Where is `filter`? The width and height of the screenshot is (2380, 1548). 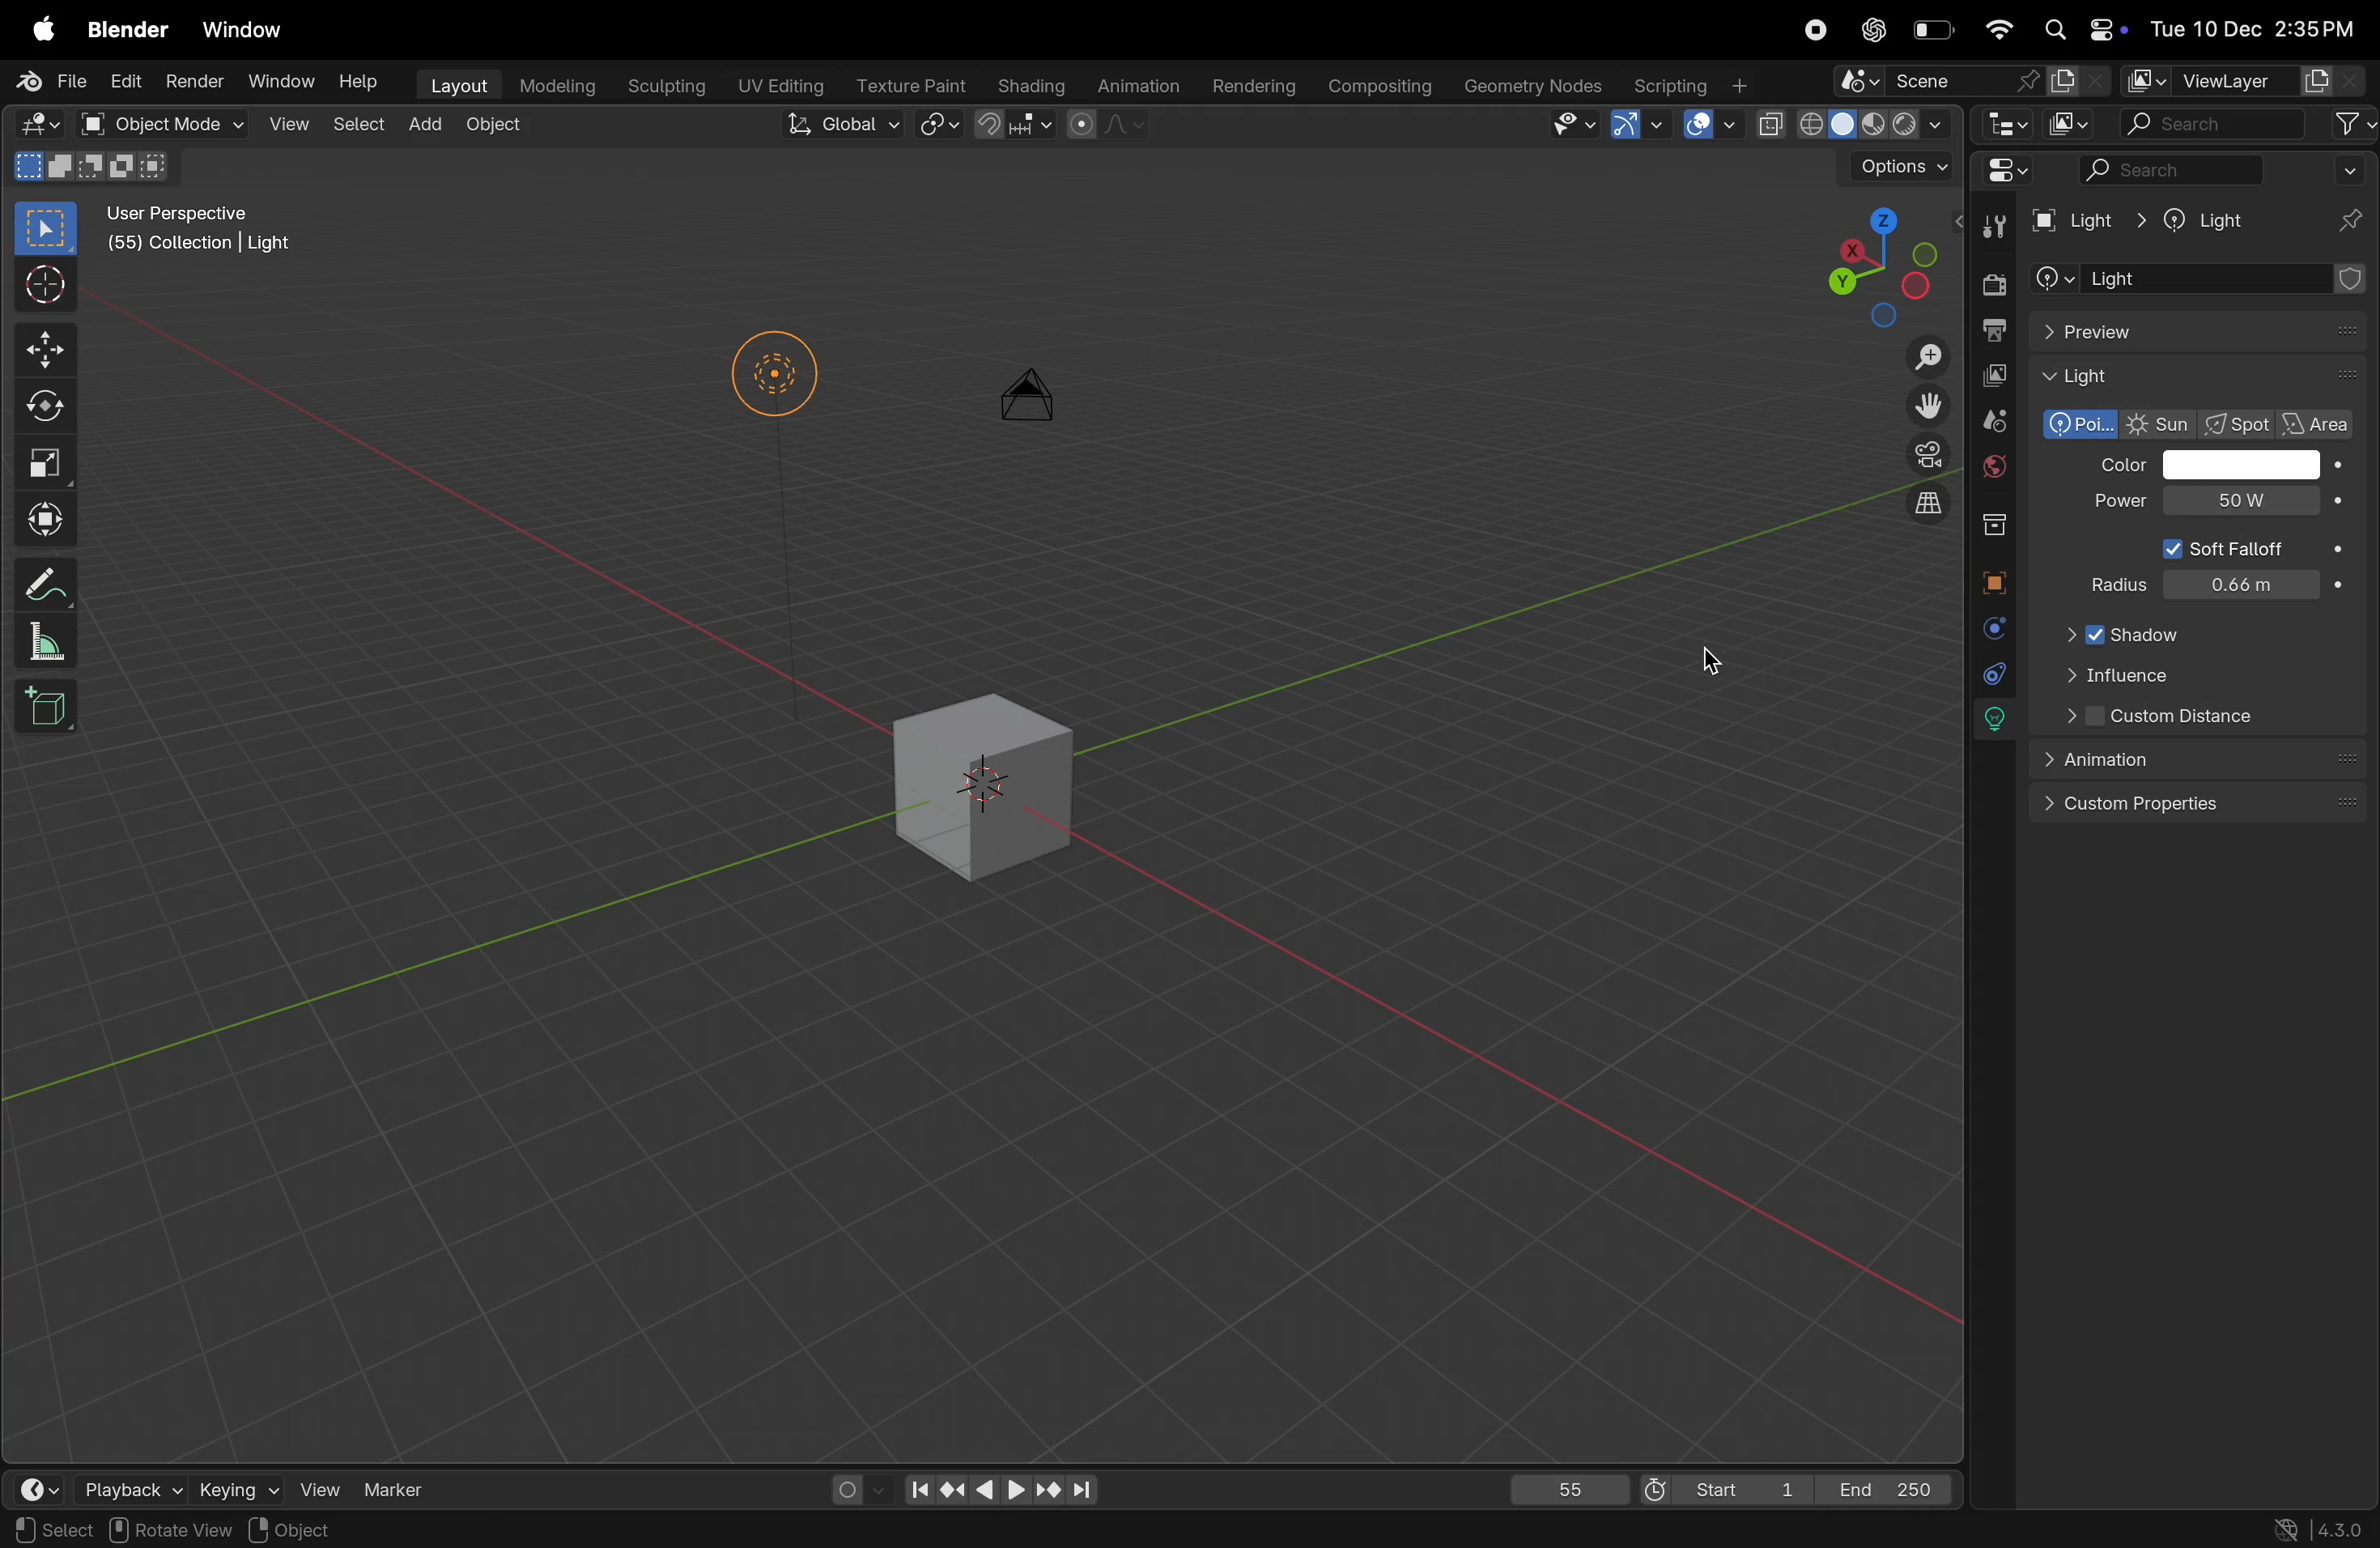
filter is located at coordinates (2352, 123).